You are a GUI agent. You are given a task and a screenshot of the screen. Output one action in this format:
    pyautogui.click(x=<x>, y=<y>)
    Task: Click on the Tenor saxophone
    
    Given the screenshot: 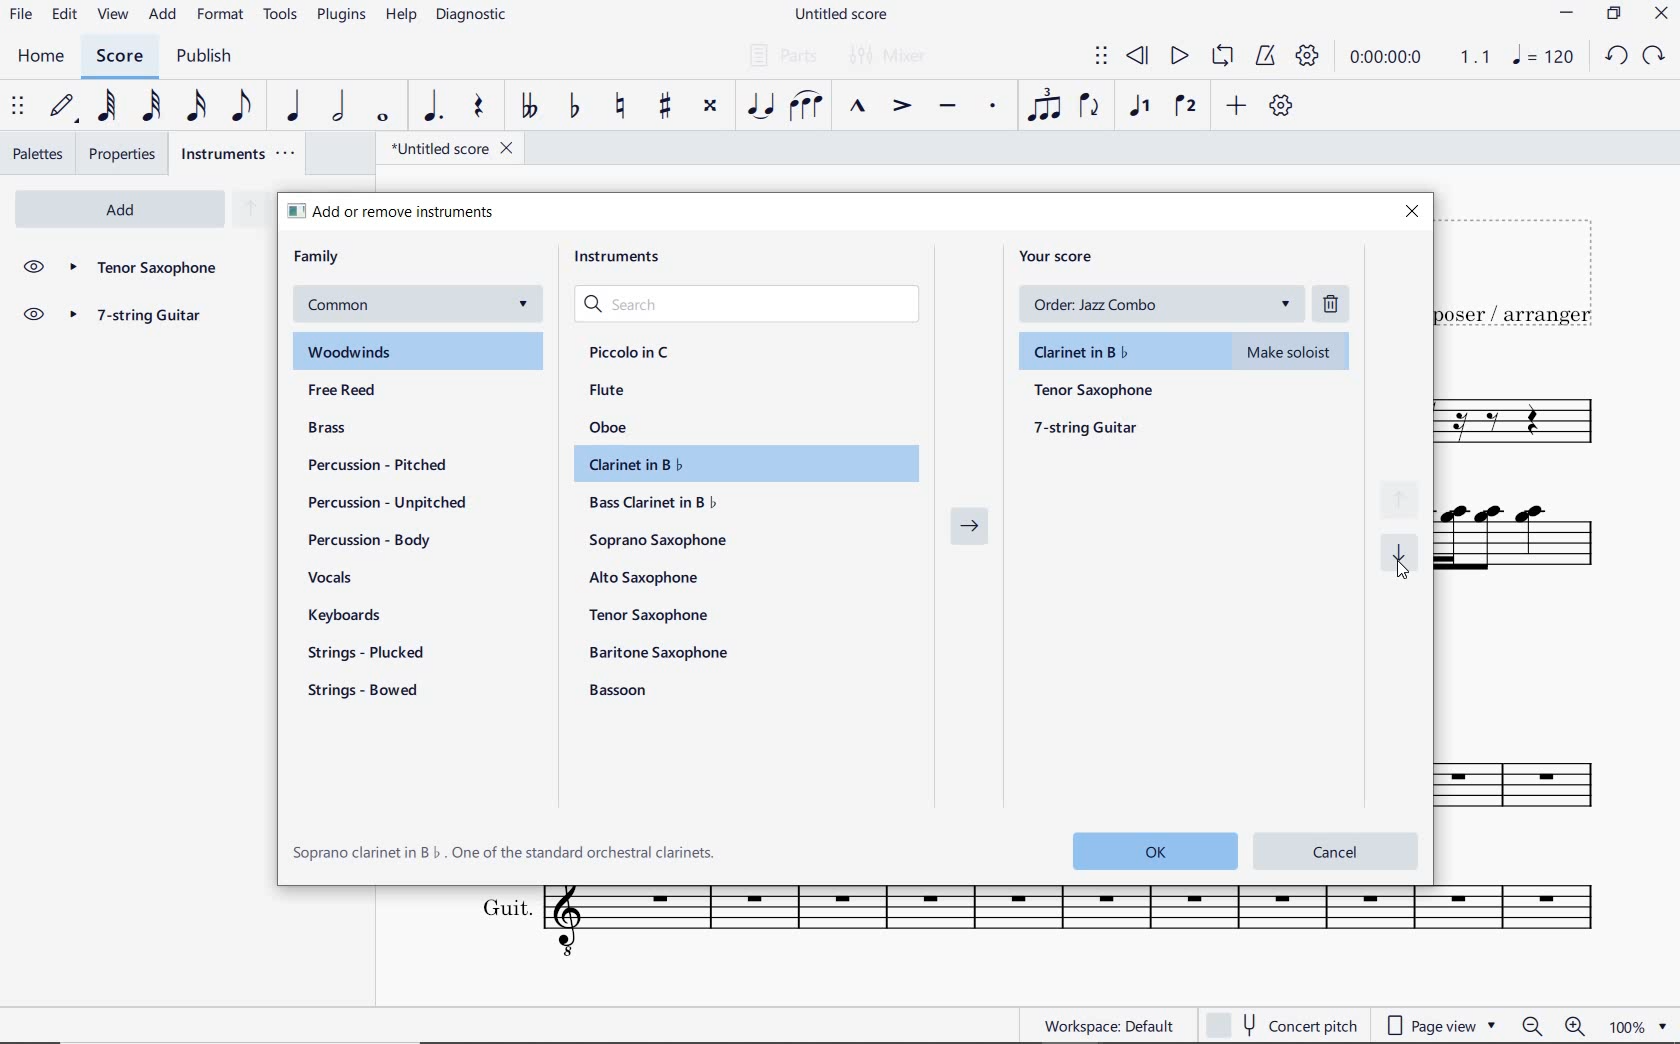 What is the action you would take?
    pyautogui.click(x=143, y=269)
    